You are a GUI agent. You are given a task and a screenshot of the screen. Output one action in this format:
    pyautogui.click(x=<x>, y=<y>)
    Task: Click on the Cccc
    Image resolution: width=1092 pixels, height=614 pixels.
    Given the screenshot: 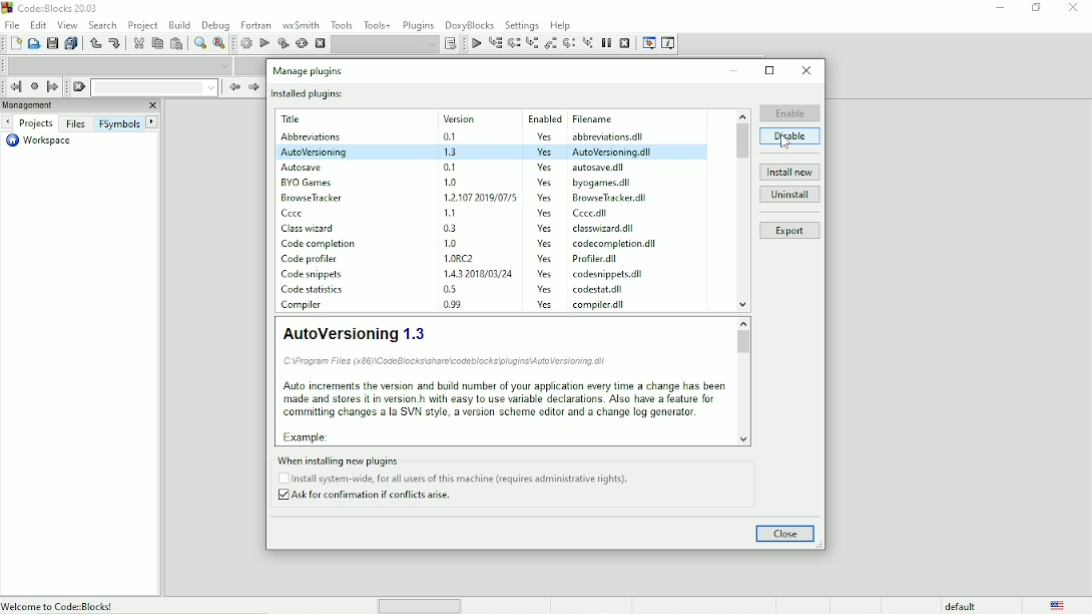 What is the action you would take?
    pyautogui.click(x=296, y=214)
    